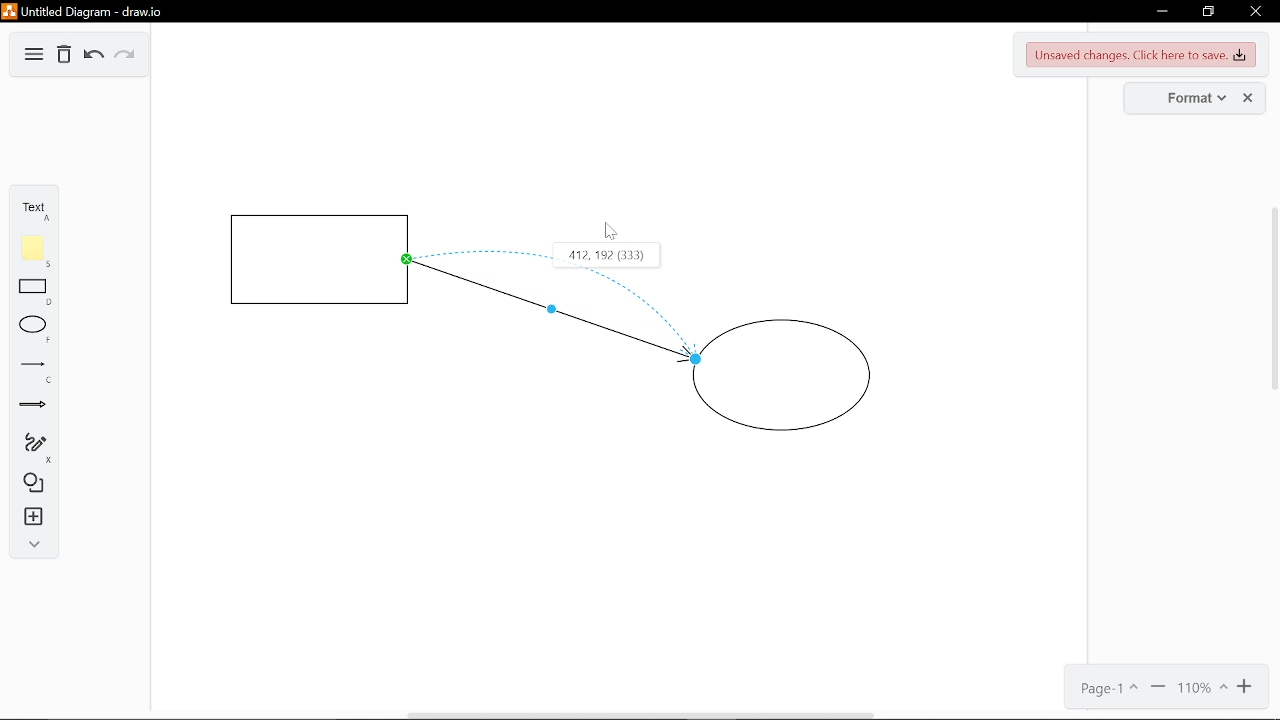  Describe the element at coordinates (549, 310) in the screenshot. I see `Bending point` at that location.